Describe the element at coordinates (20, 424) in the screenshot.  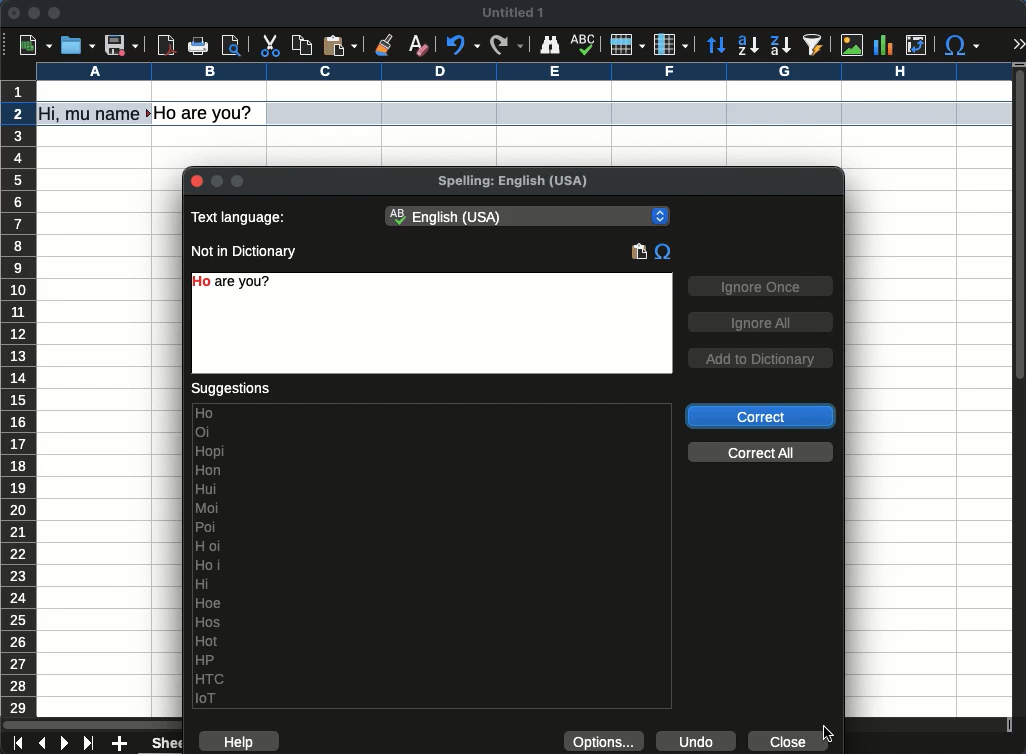
I see `row` at that location.